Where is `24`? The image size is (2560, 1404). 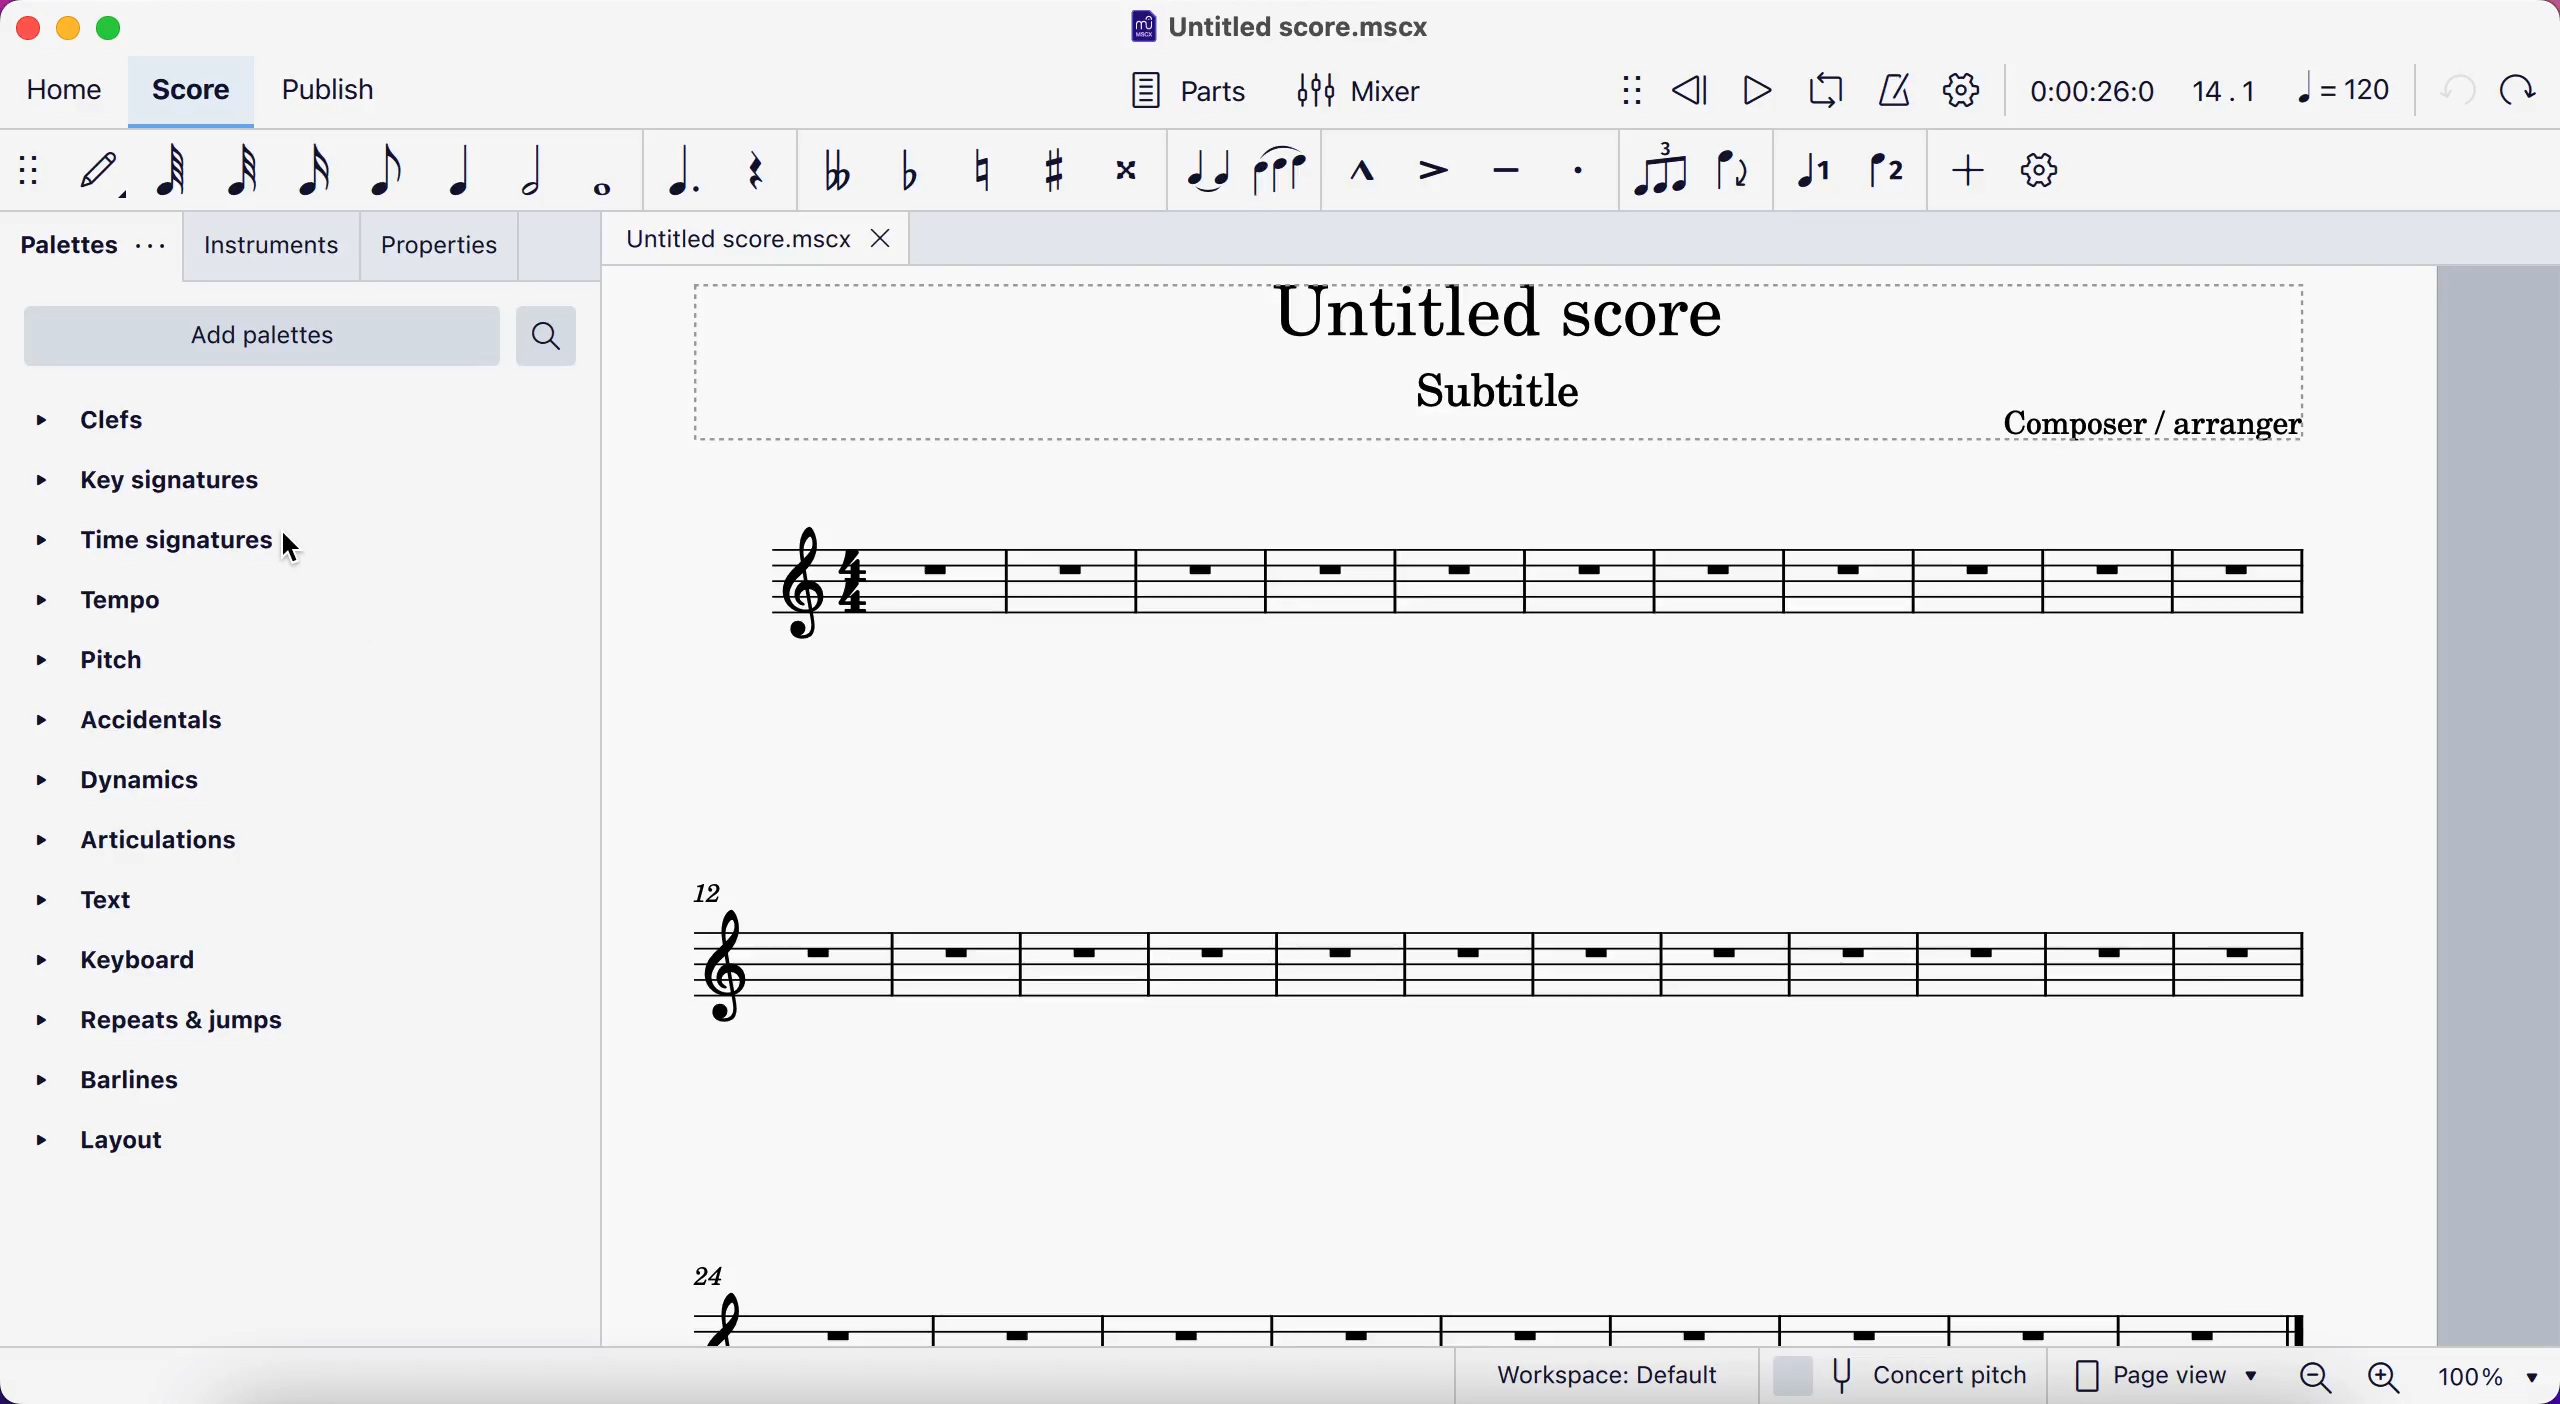
24 is located at coordinates (700, 1276).